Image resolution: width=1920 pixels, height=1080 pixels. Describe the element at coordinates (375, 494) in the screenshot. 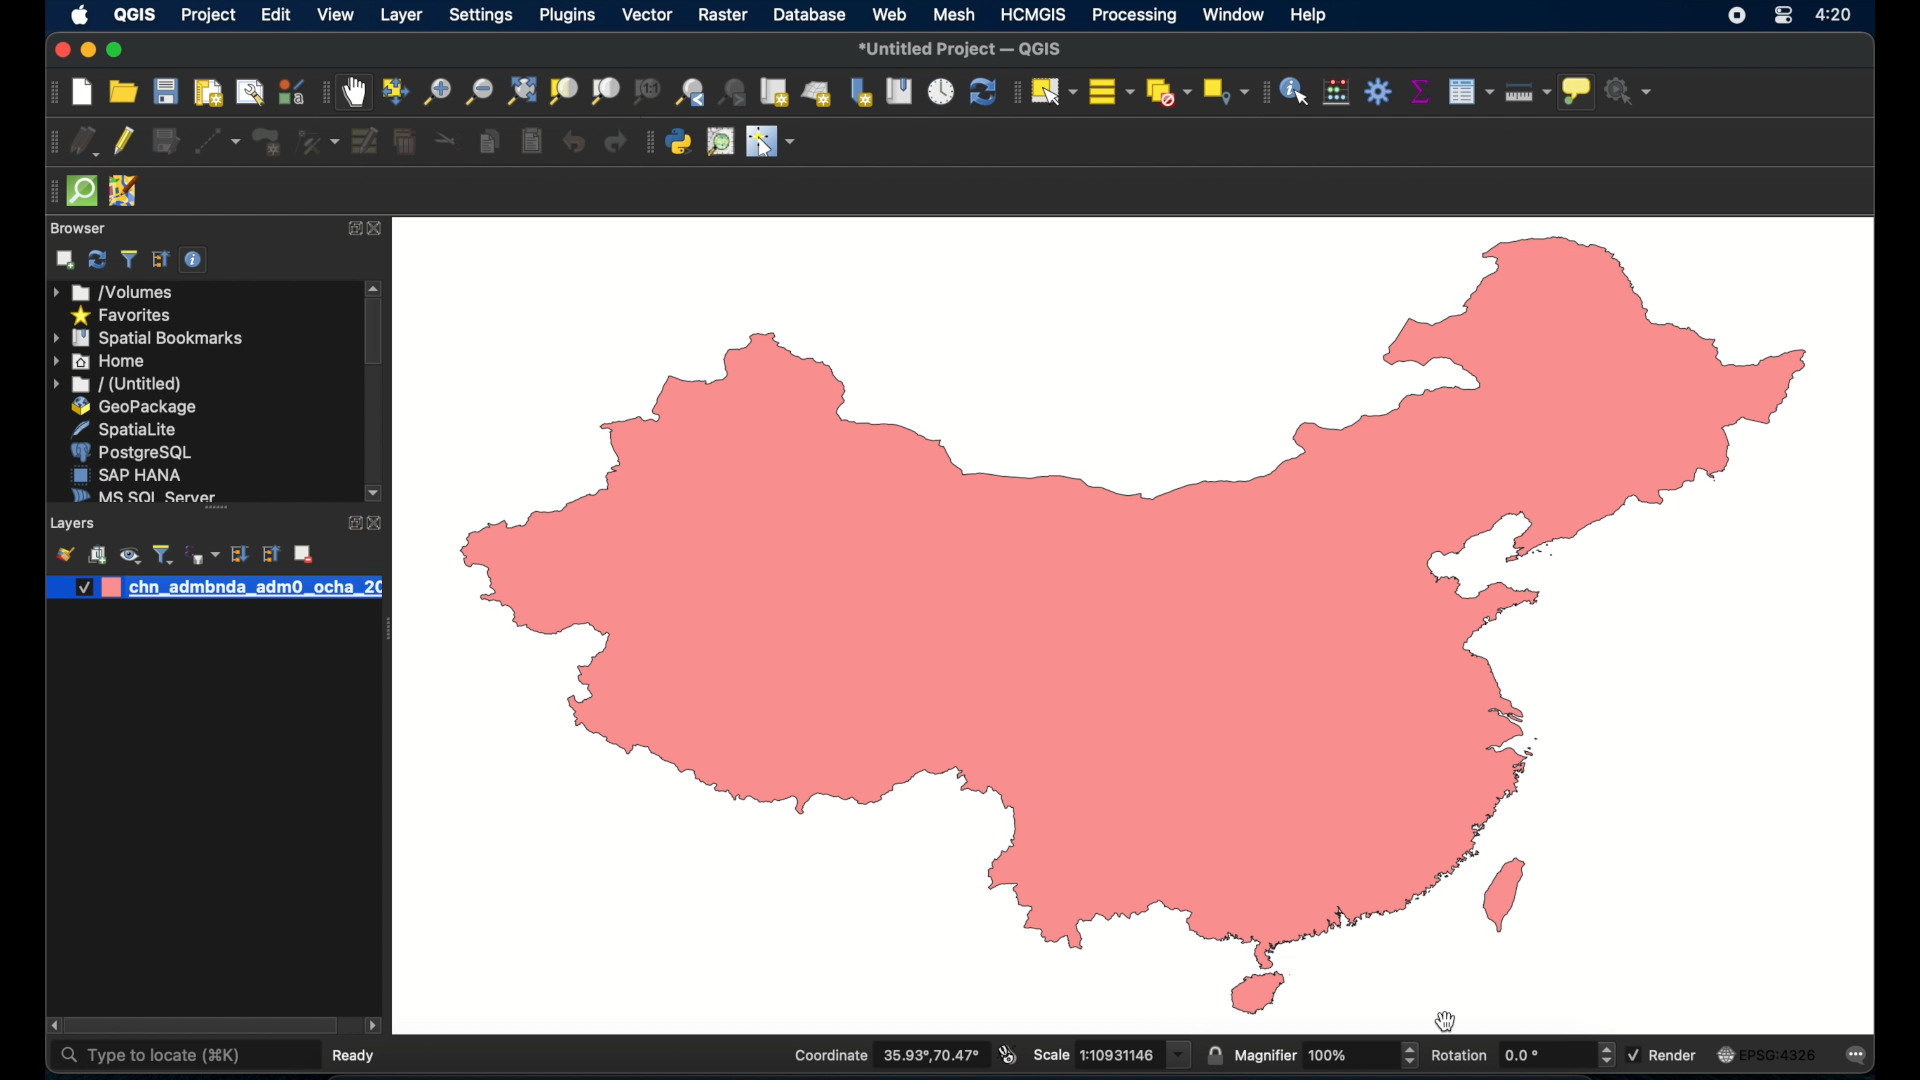

I see `scroll down arrow` at that location.